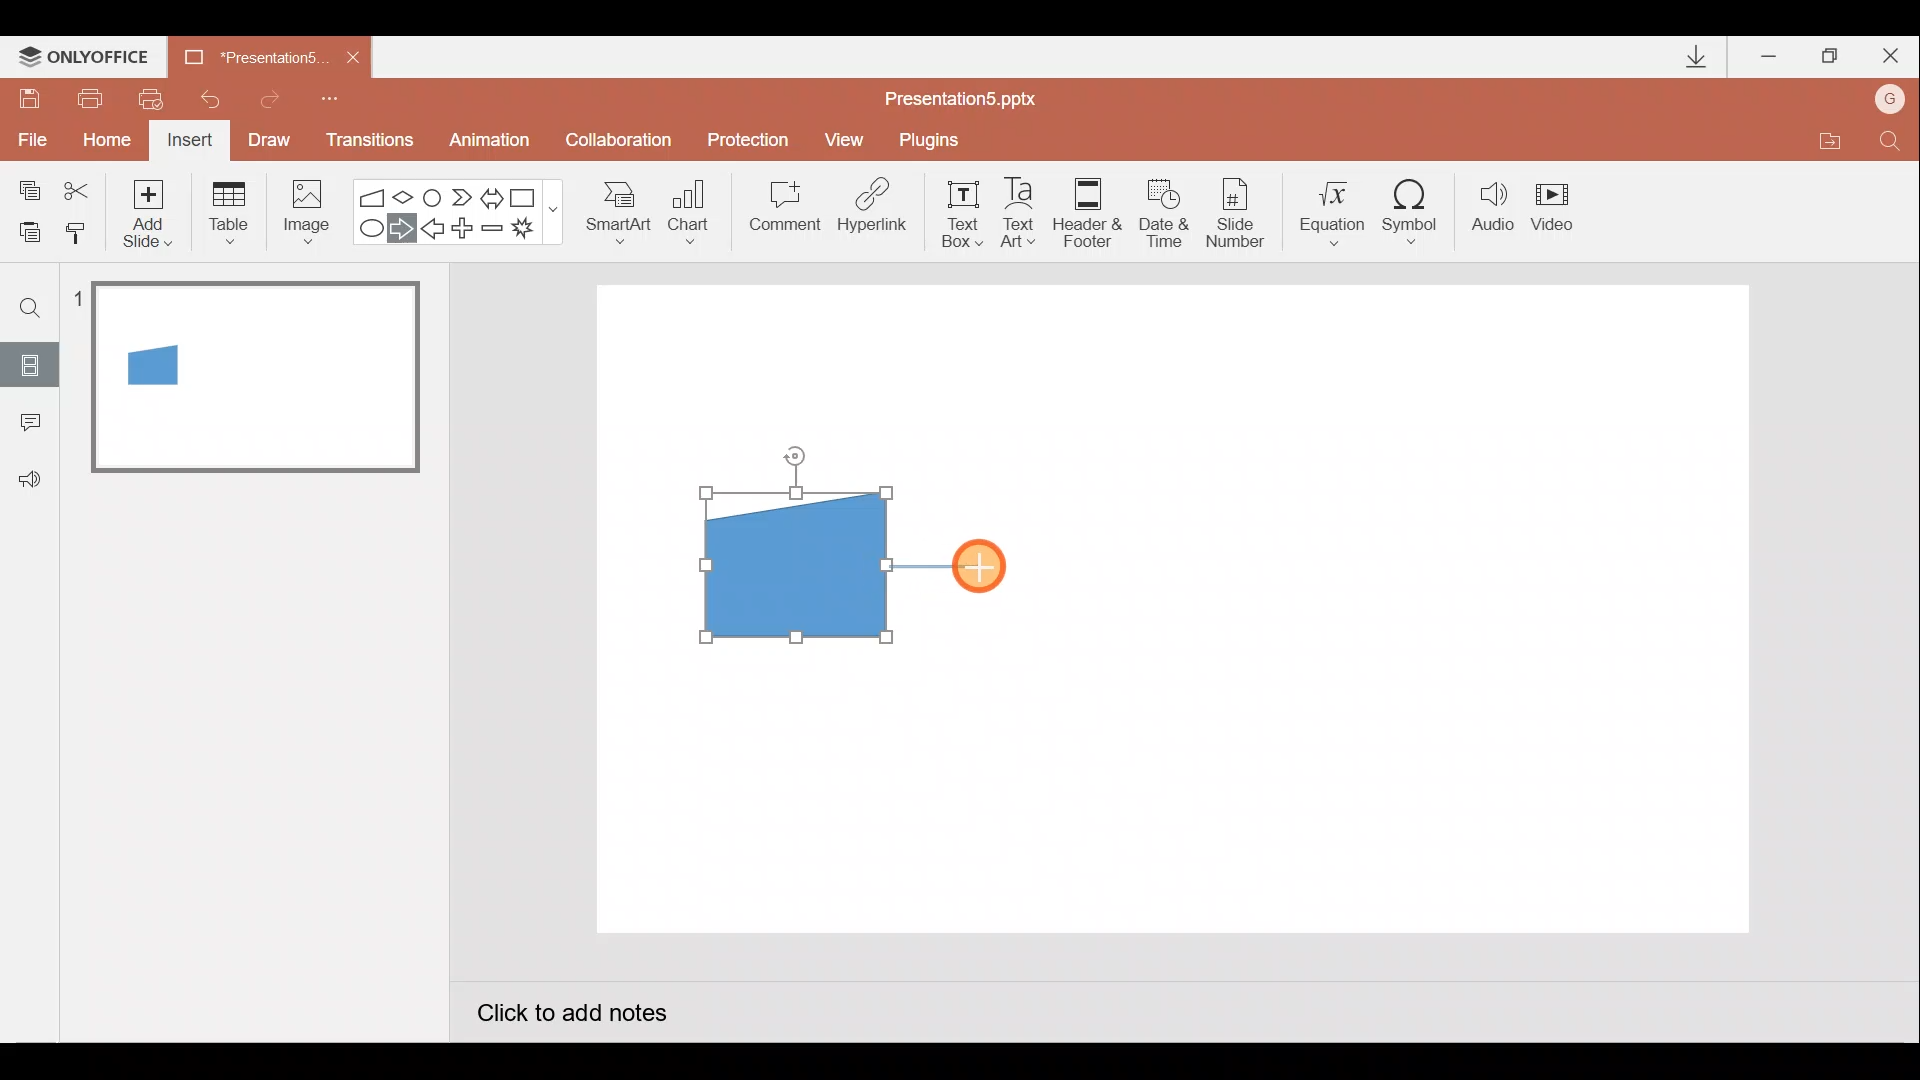 The image size is (1920, 1080). What do you see at coordinates (31, 307) in the screenshot?
I see `Find` at bounding box center [31, 307].